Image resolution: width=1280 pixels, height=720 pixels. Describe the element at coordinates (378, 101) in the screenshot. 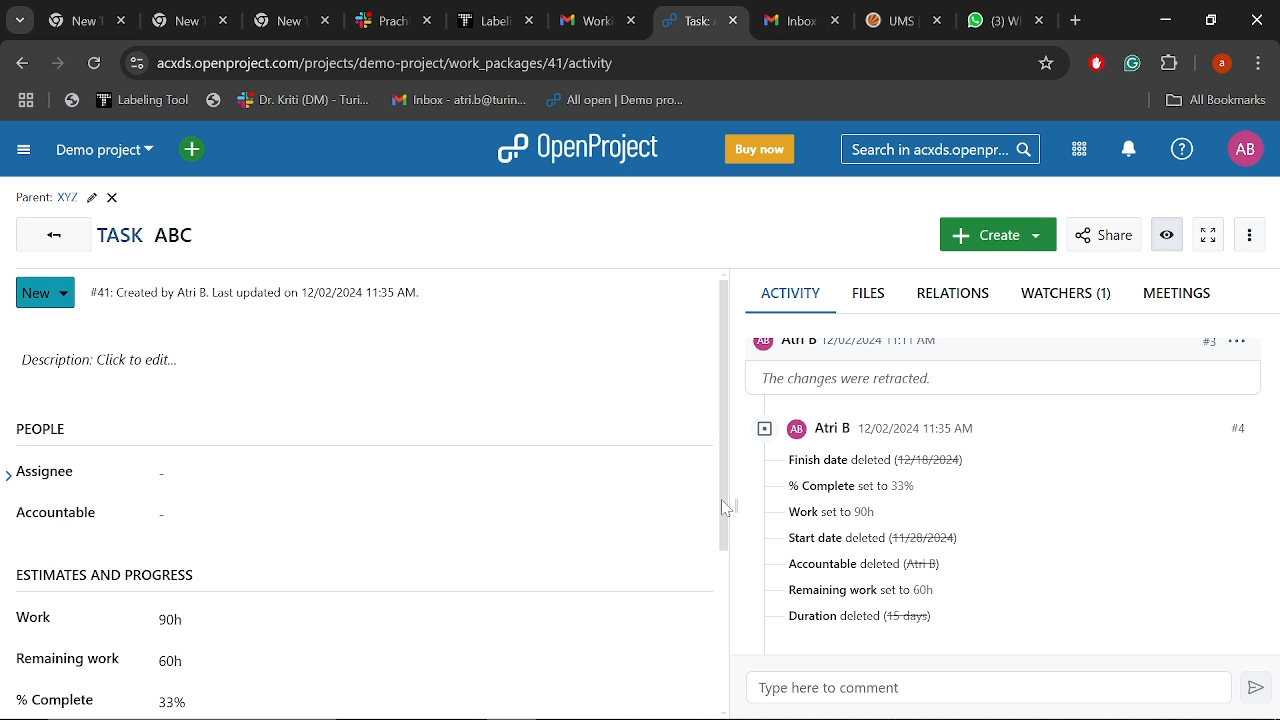

I see `Bookmarked tabs` at that location.